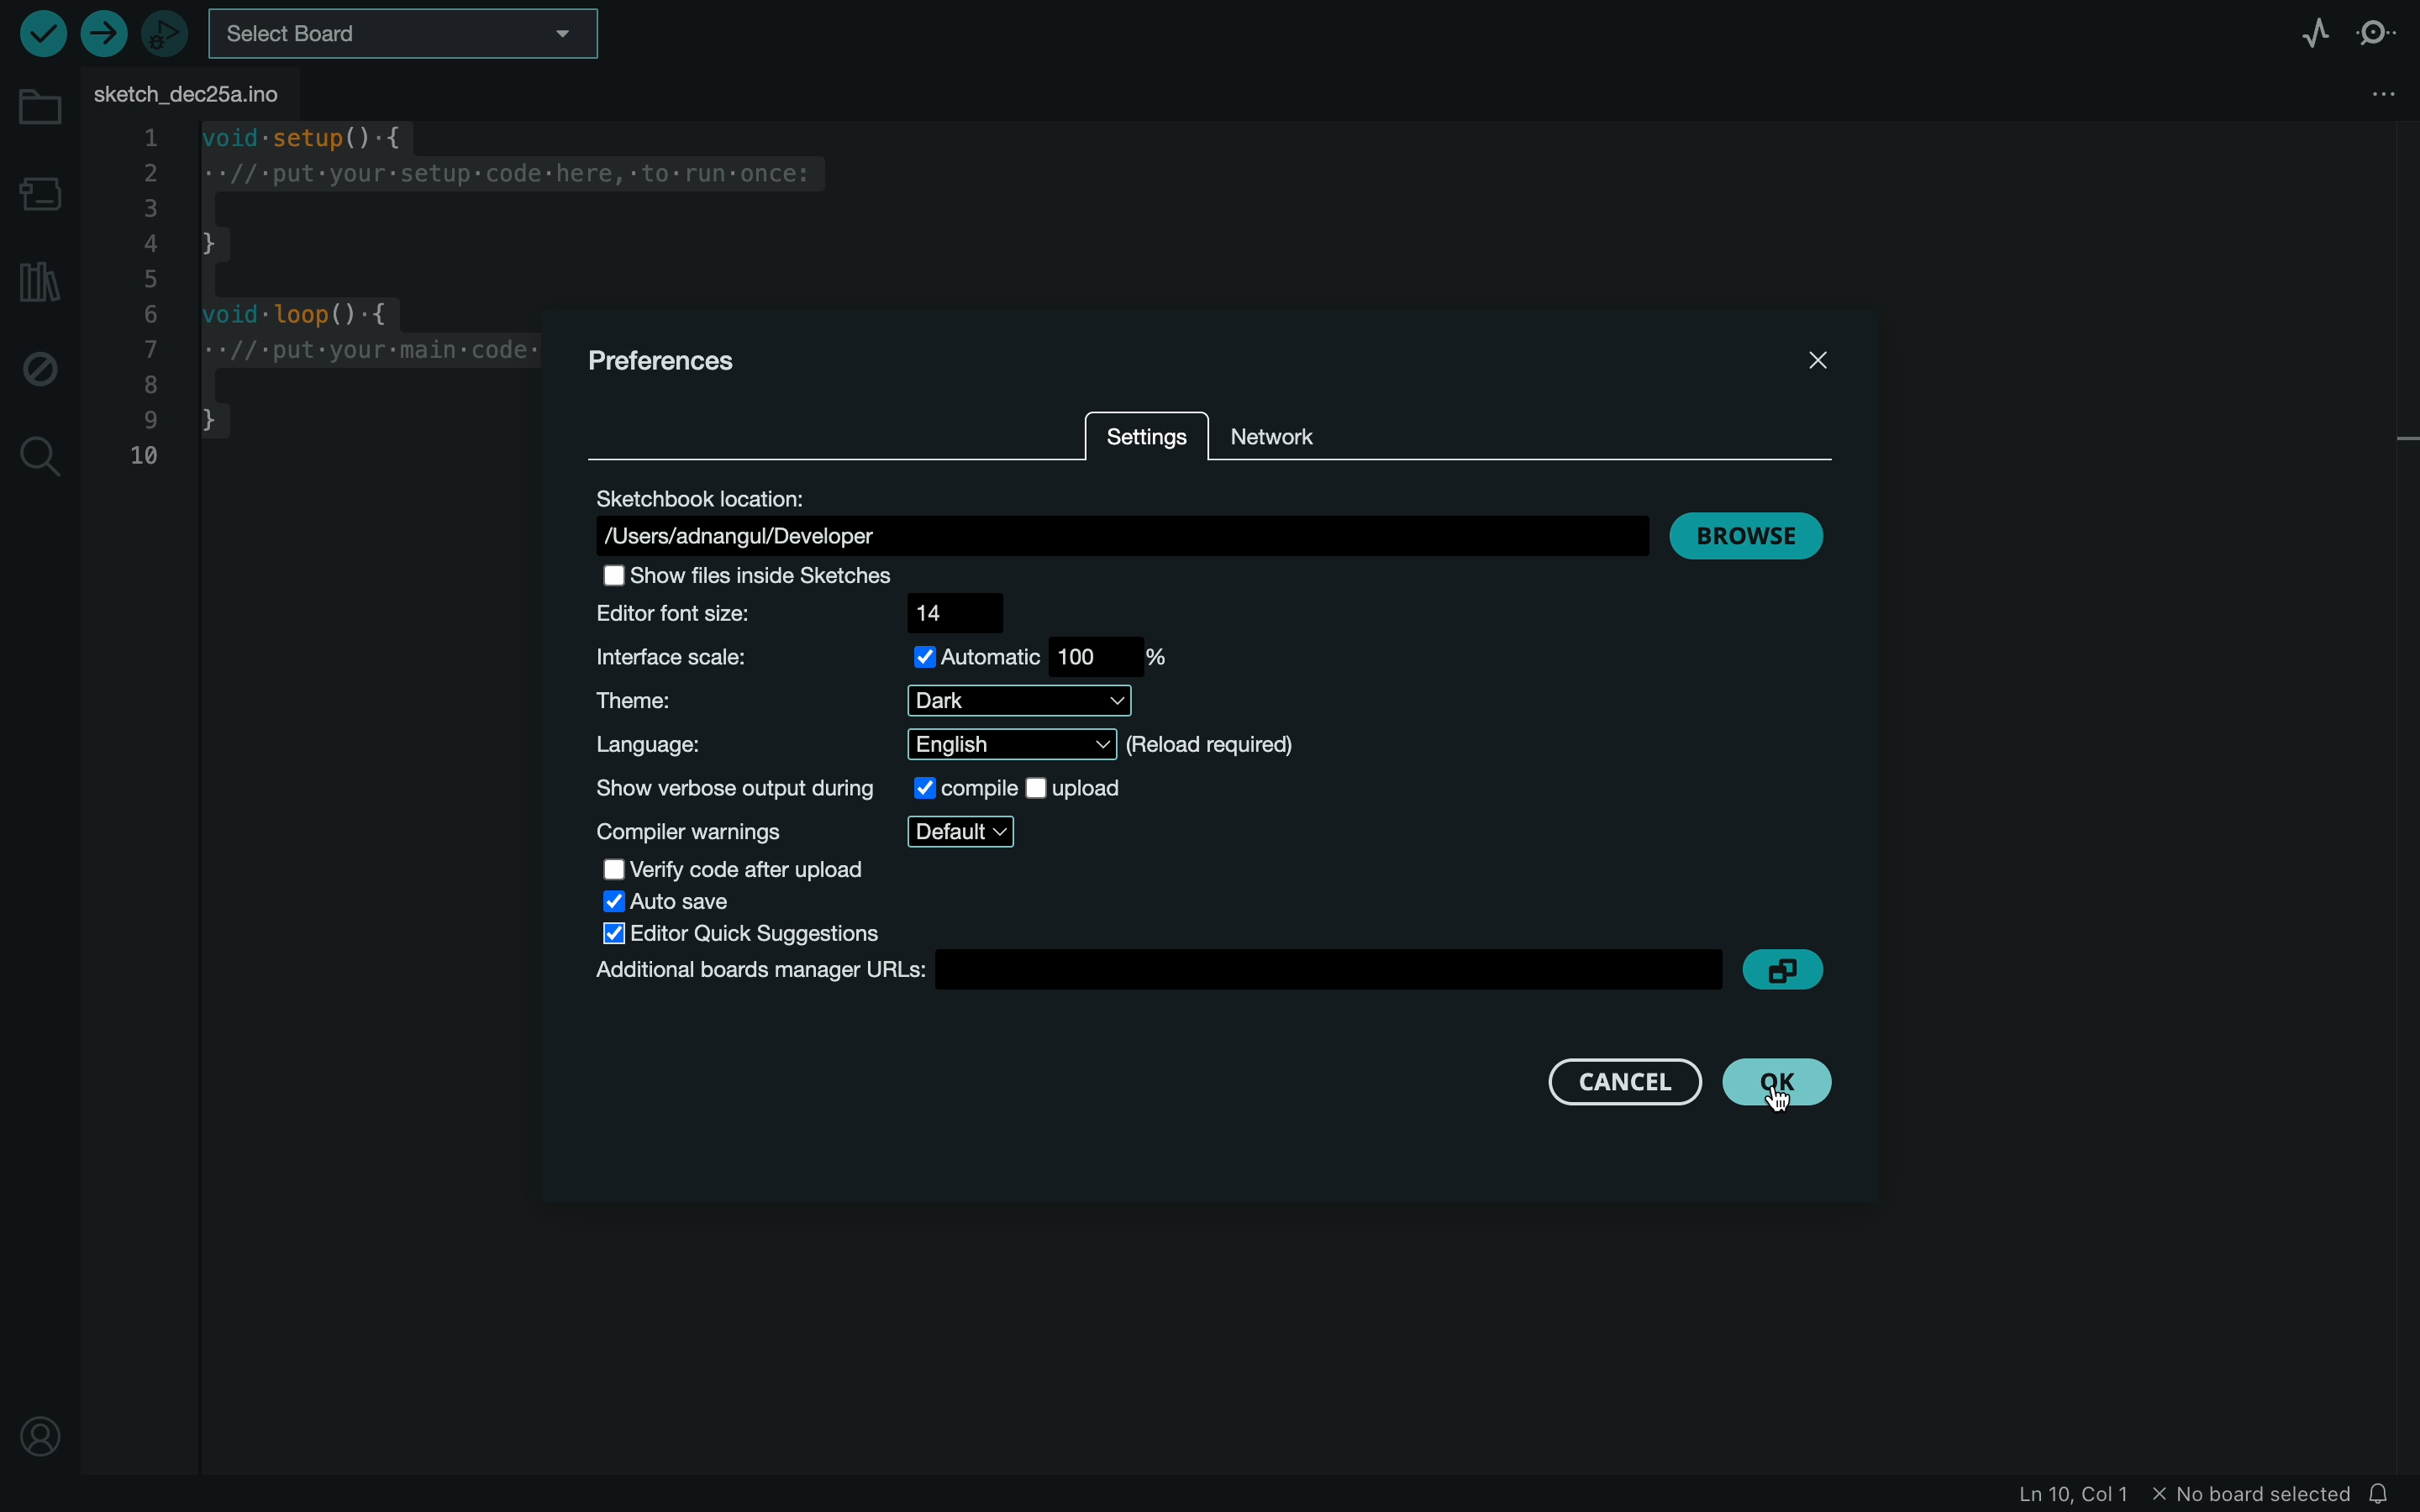 The image size is (2420, 1512). Describe the element at coordinates (2350, 94) in the screenshot. I see `file  settings` at that location.